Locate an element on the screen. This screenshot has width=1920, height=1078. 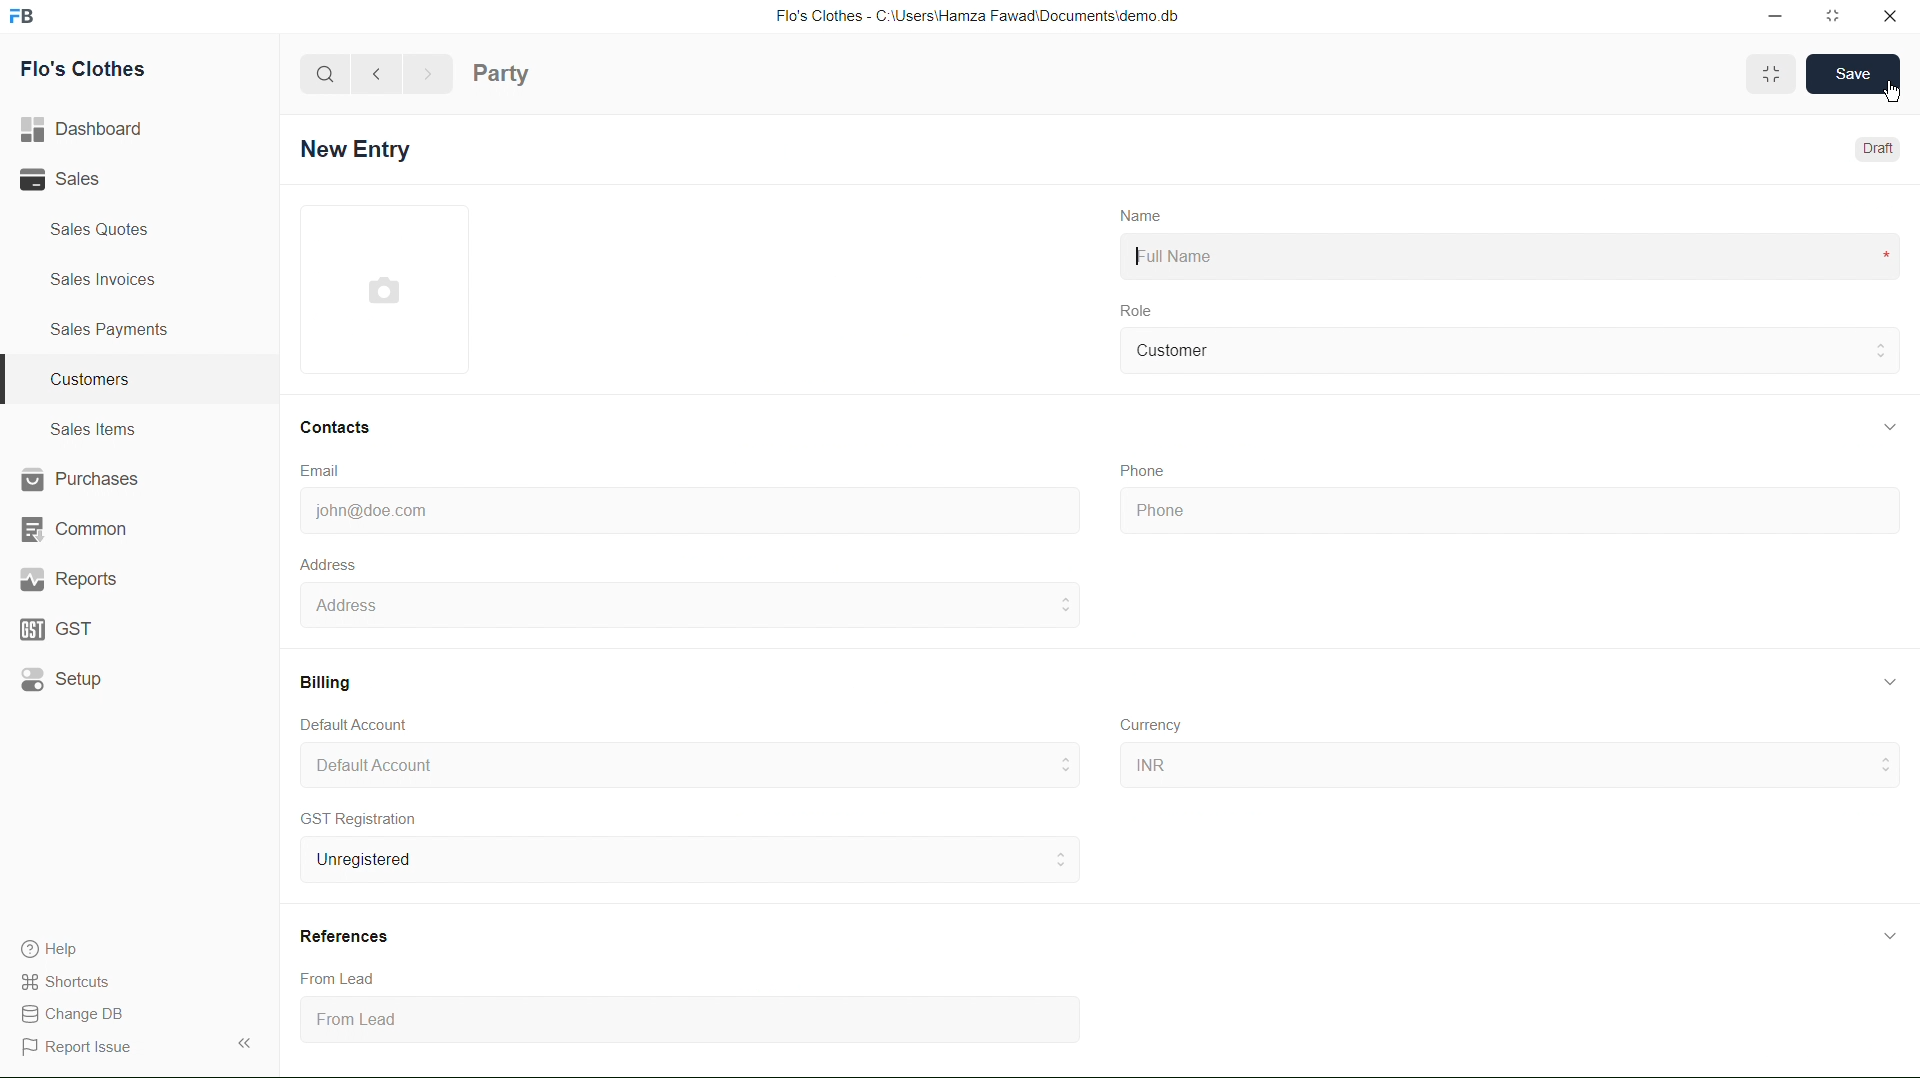
Sales Items is located at coordinates (94, 430).